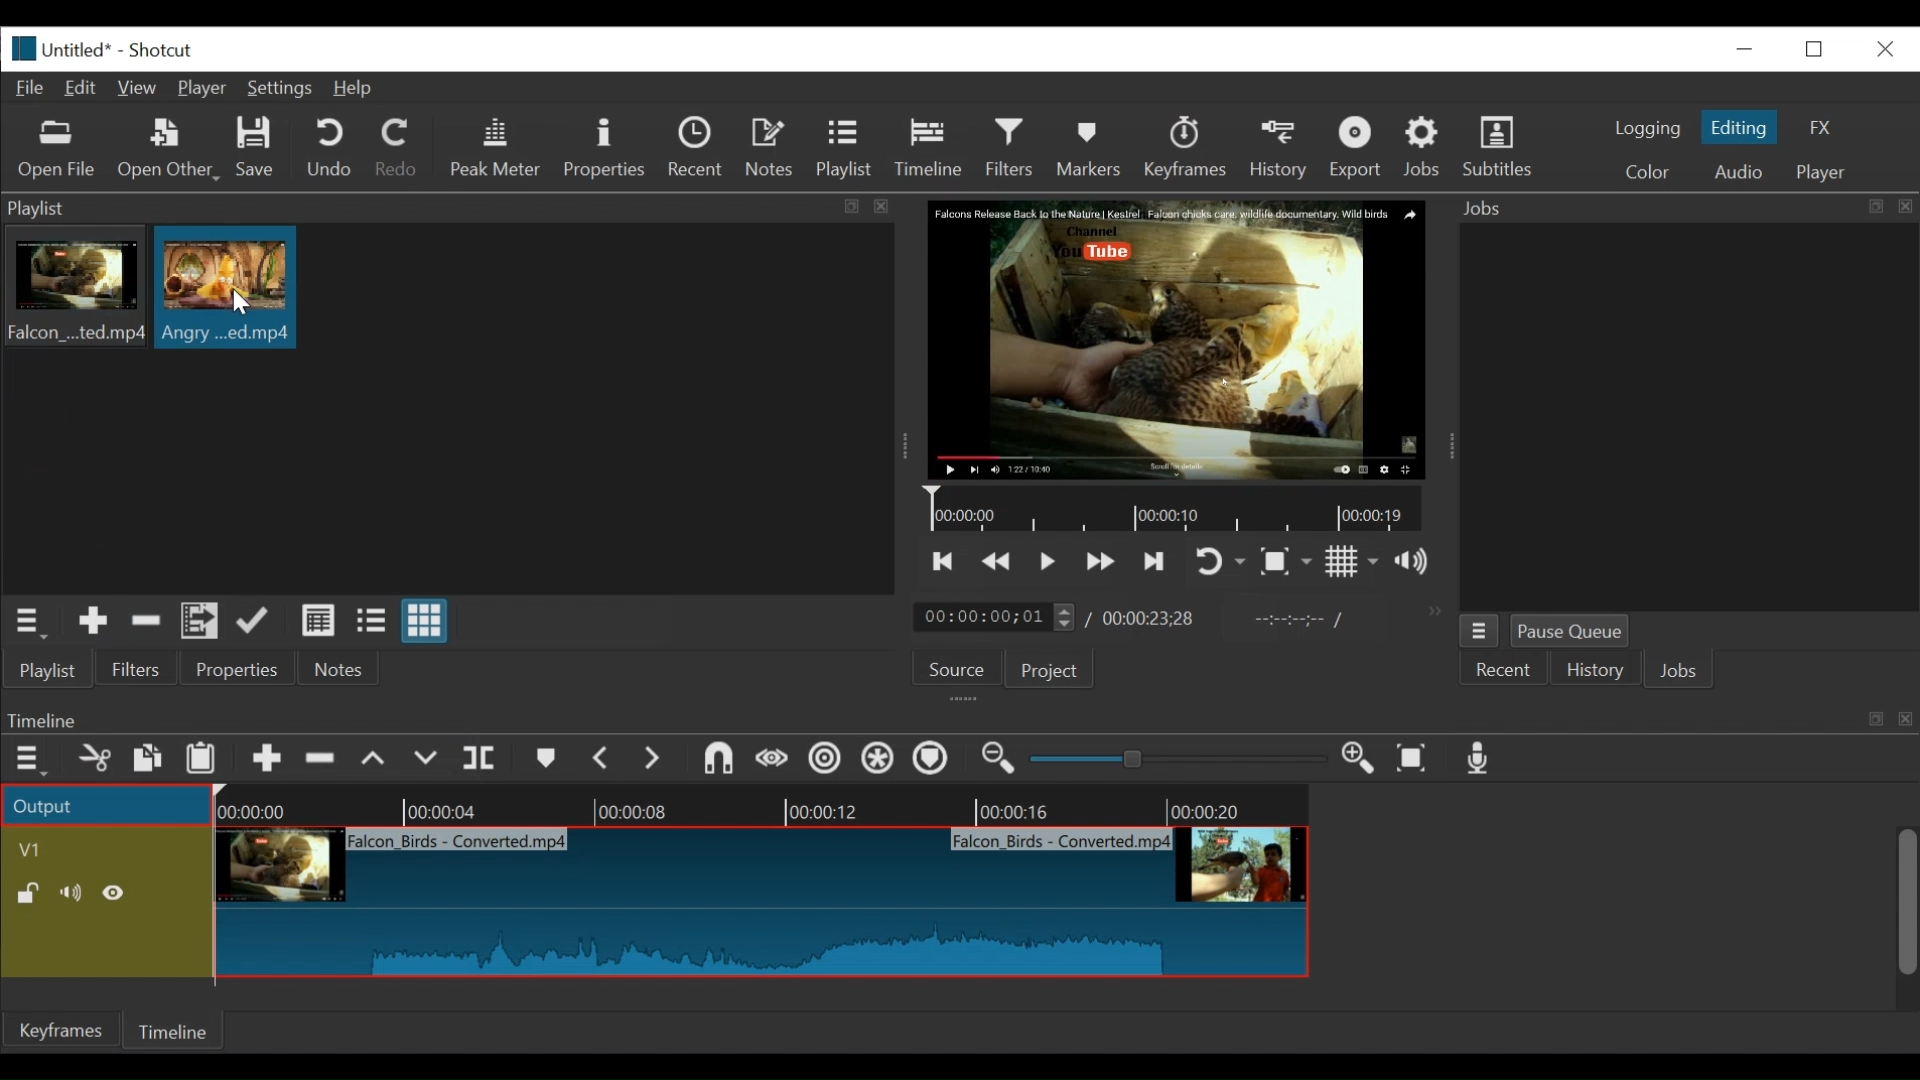  Describe the element at coordinates (1646, 174) in the screenshot. I see `color` at that location.